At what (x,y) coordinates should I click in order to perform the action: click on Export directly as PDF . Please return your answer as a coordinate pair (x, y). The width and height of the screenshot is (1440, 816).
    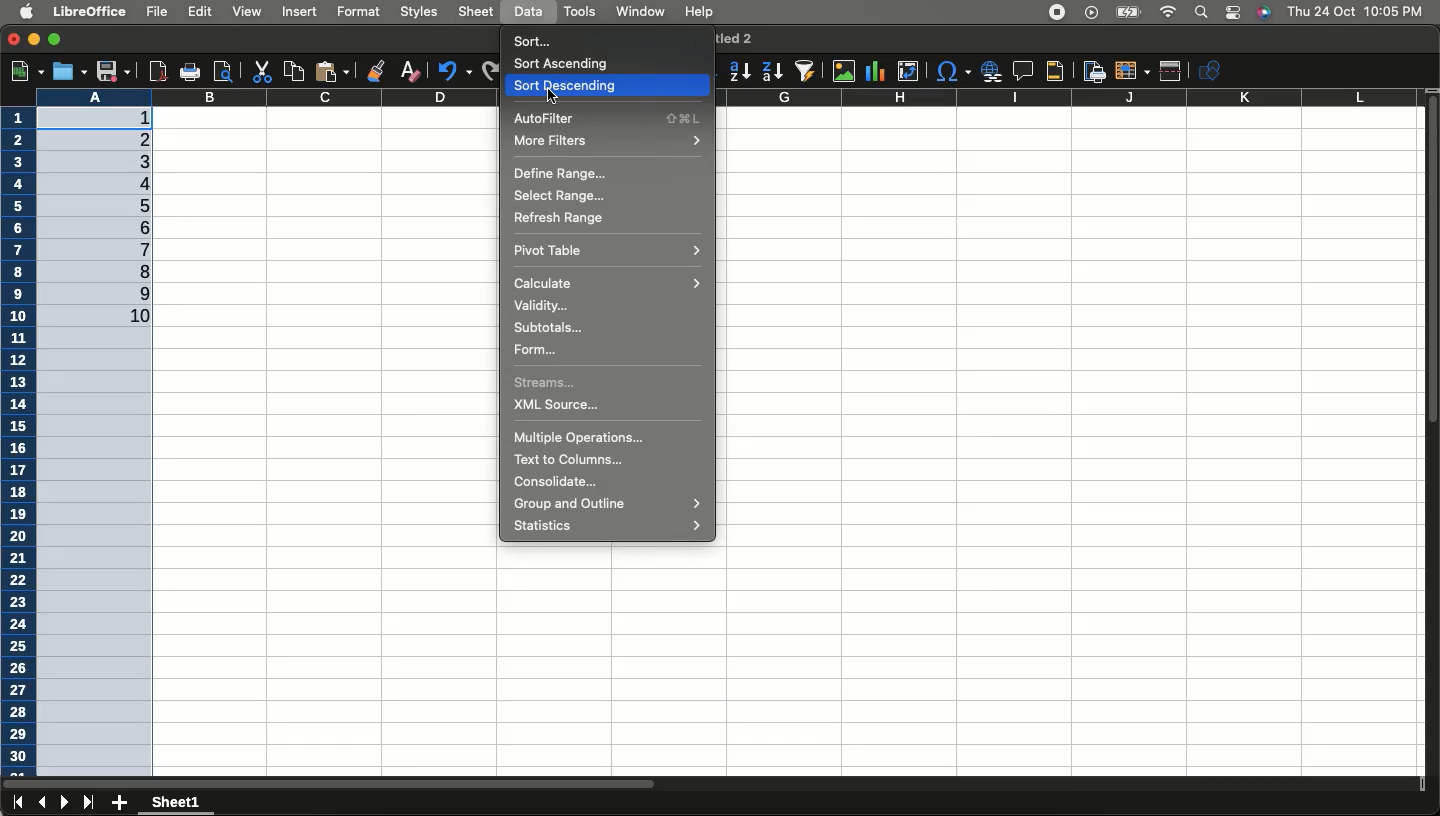
    Looking at the image, I should click on (155, 70).